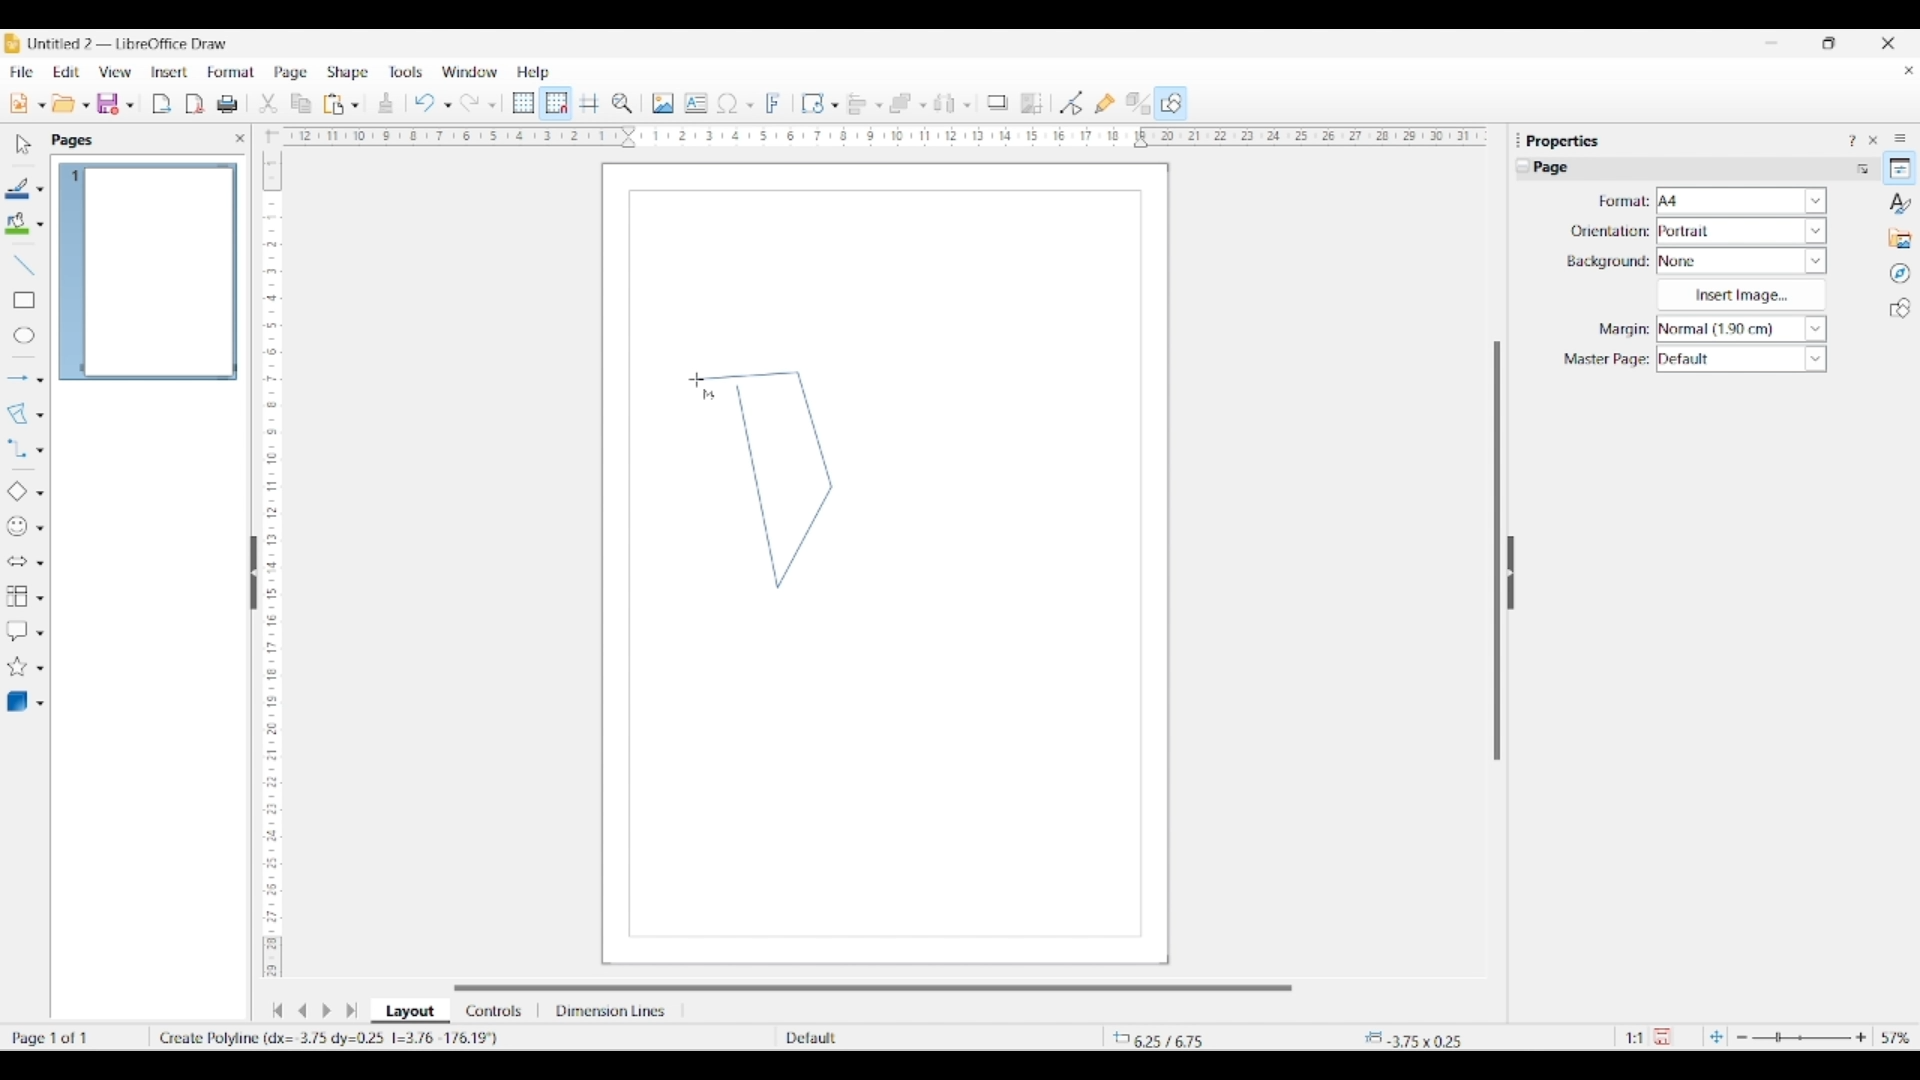 This screenshot has width=1920, height=1080. Describe the element at coordinates (85, 106) in the screenshot. I see `Open document options` at that location.